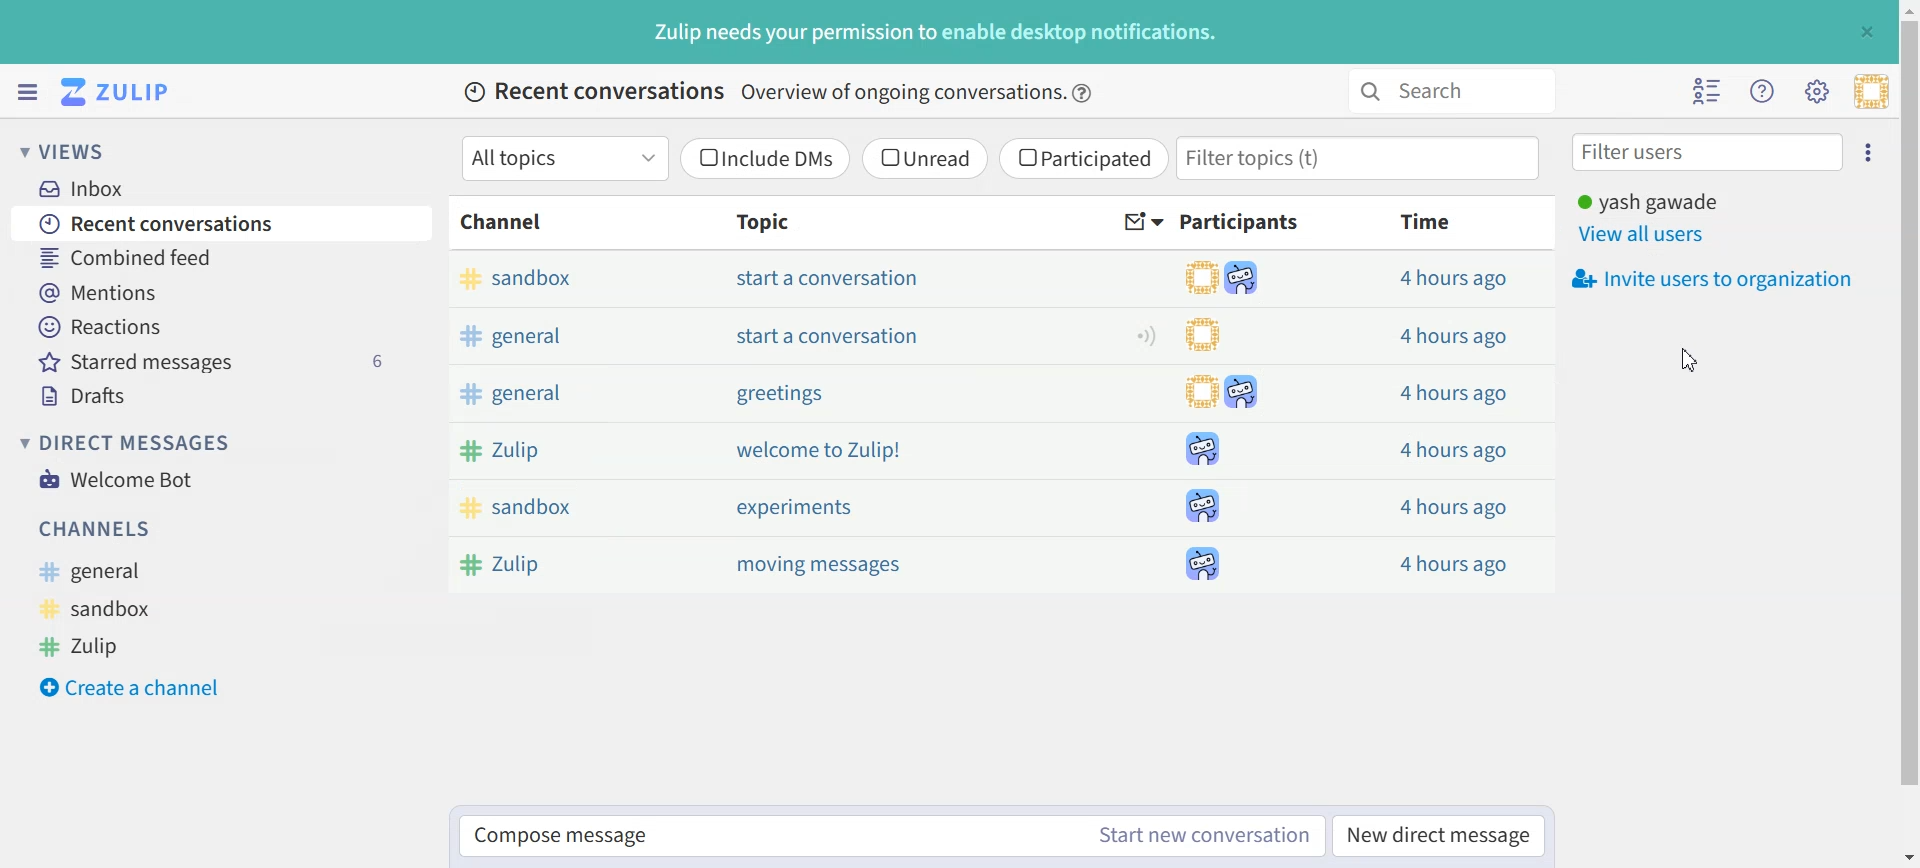 The image size is (1920, 868). I want to click on participants, so click(1227, 418).